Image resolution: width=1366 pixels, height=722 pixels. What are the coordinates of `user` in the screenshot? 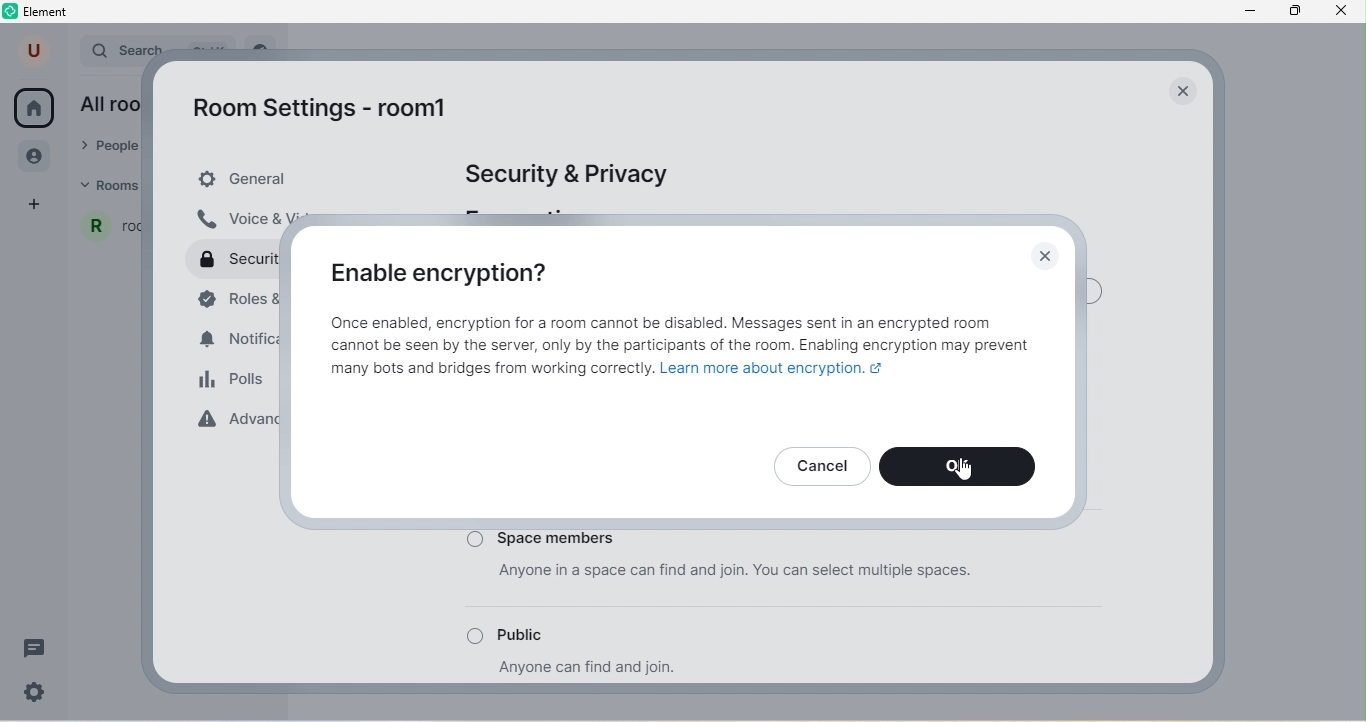 It's located at (36, 50).